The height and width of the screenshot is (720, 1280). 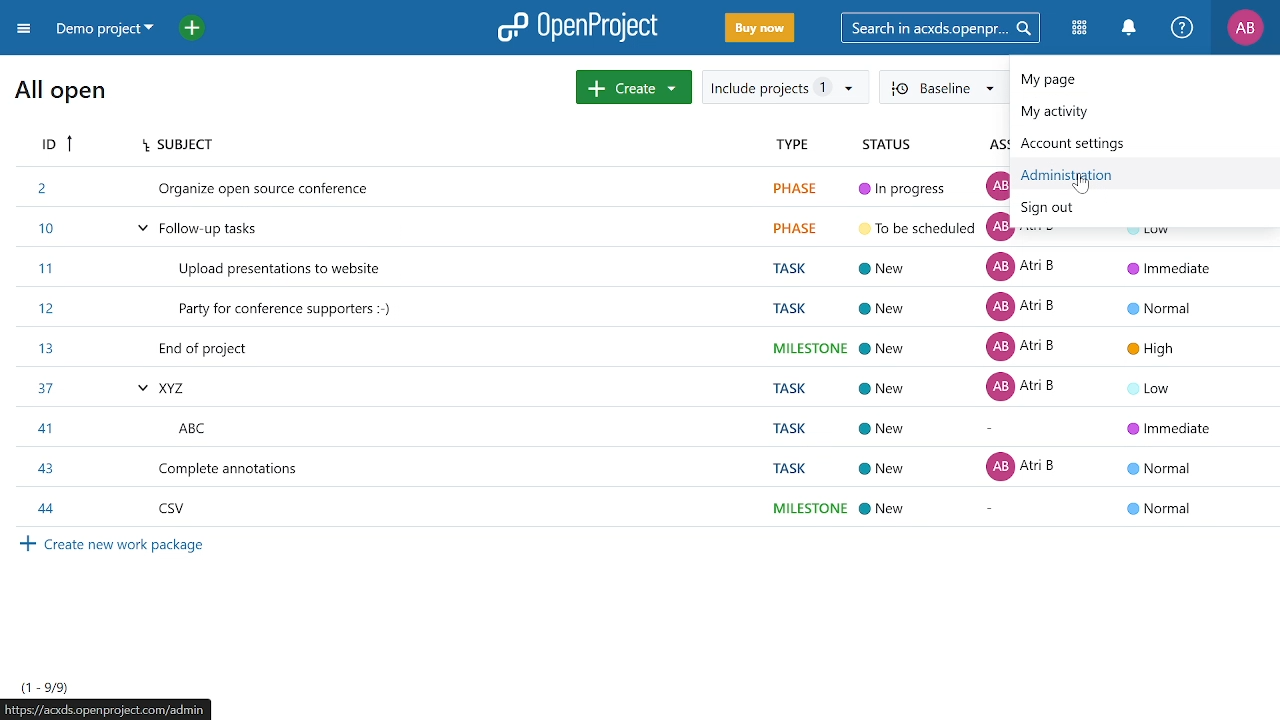 What do you see at coordinates (146, 554) in the screenshot?
I see `Create new work package` at bounding box center [146, 554].